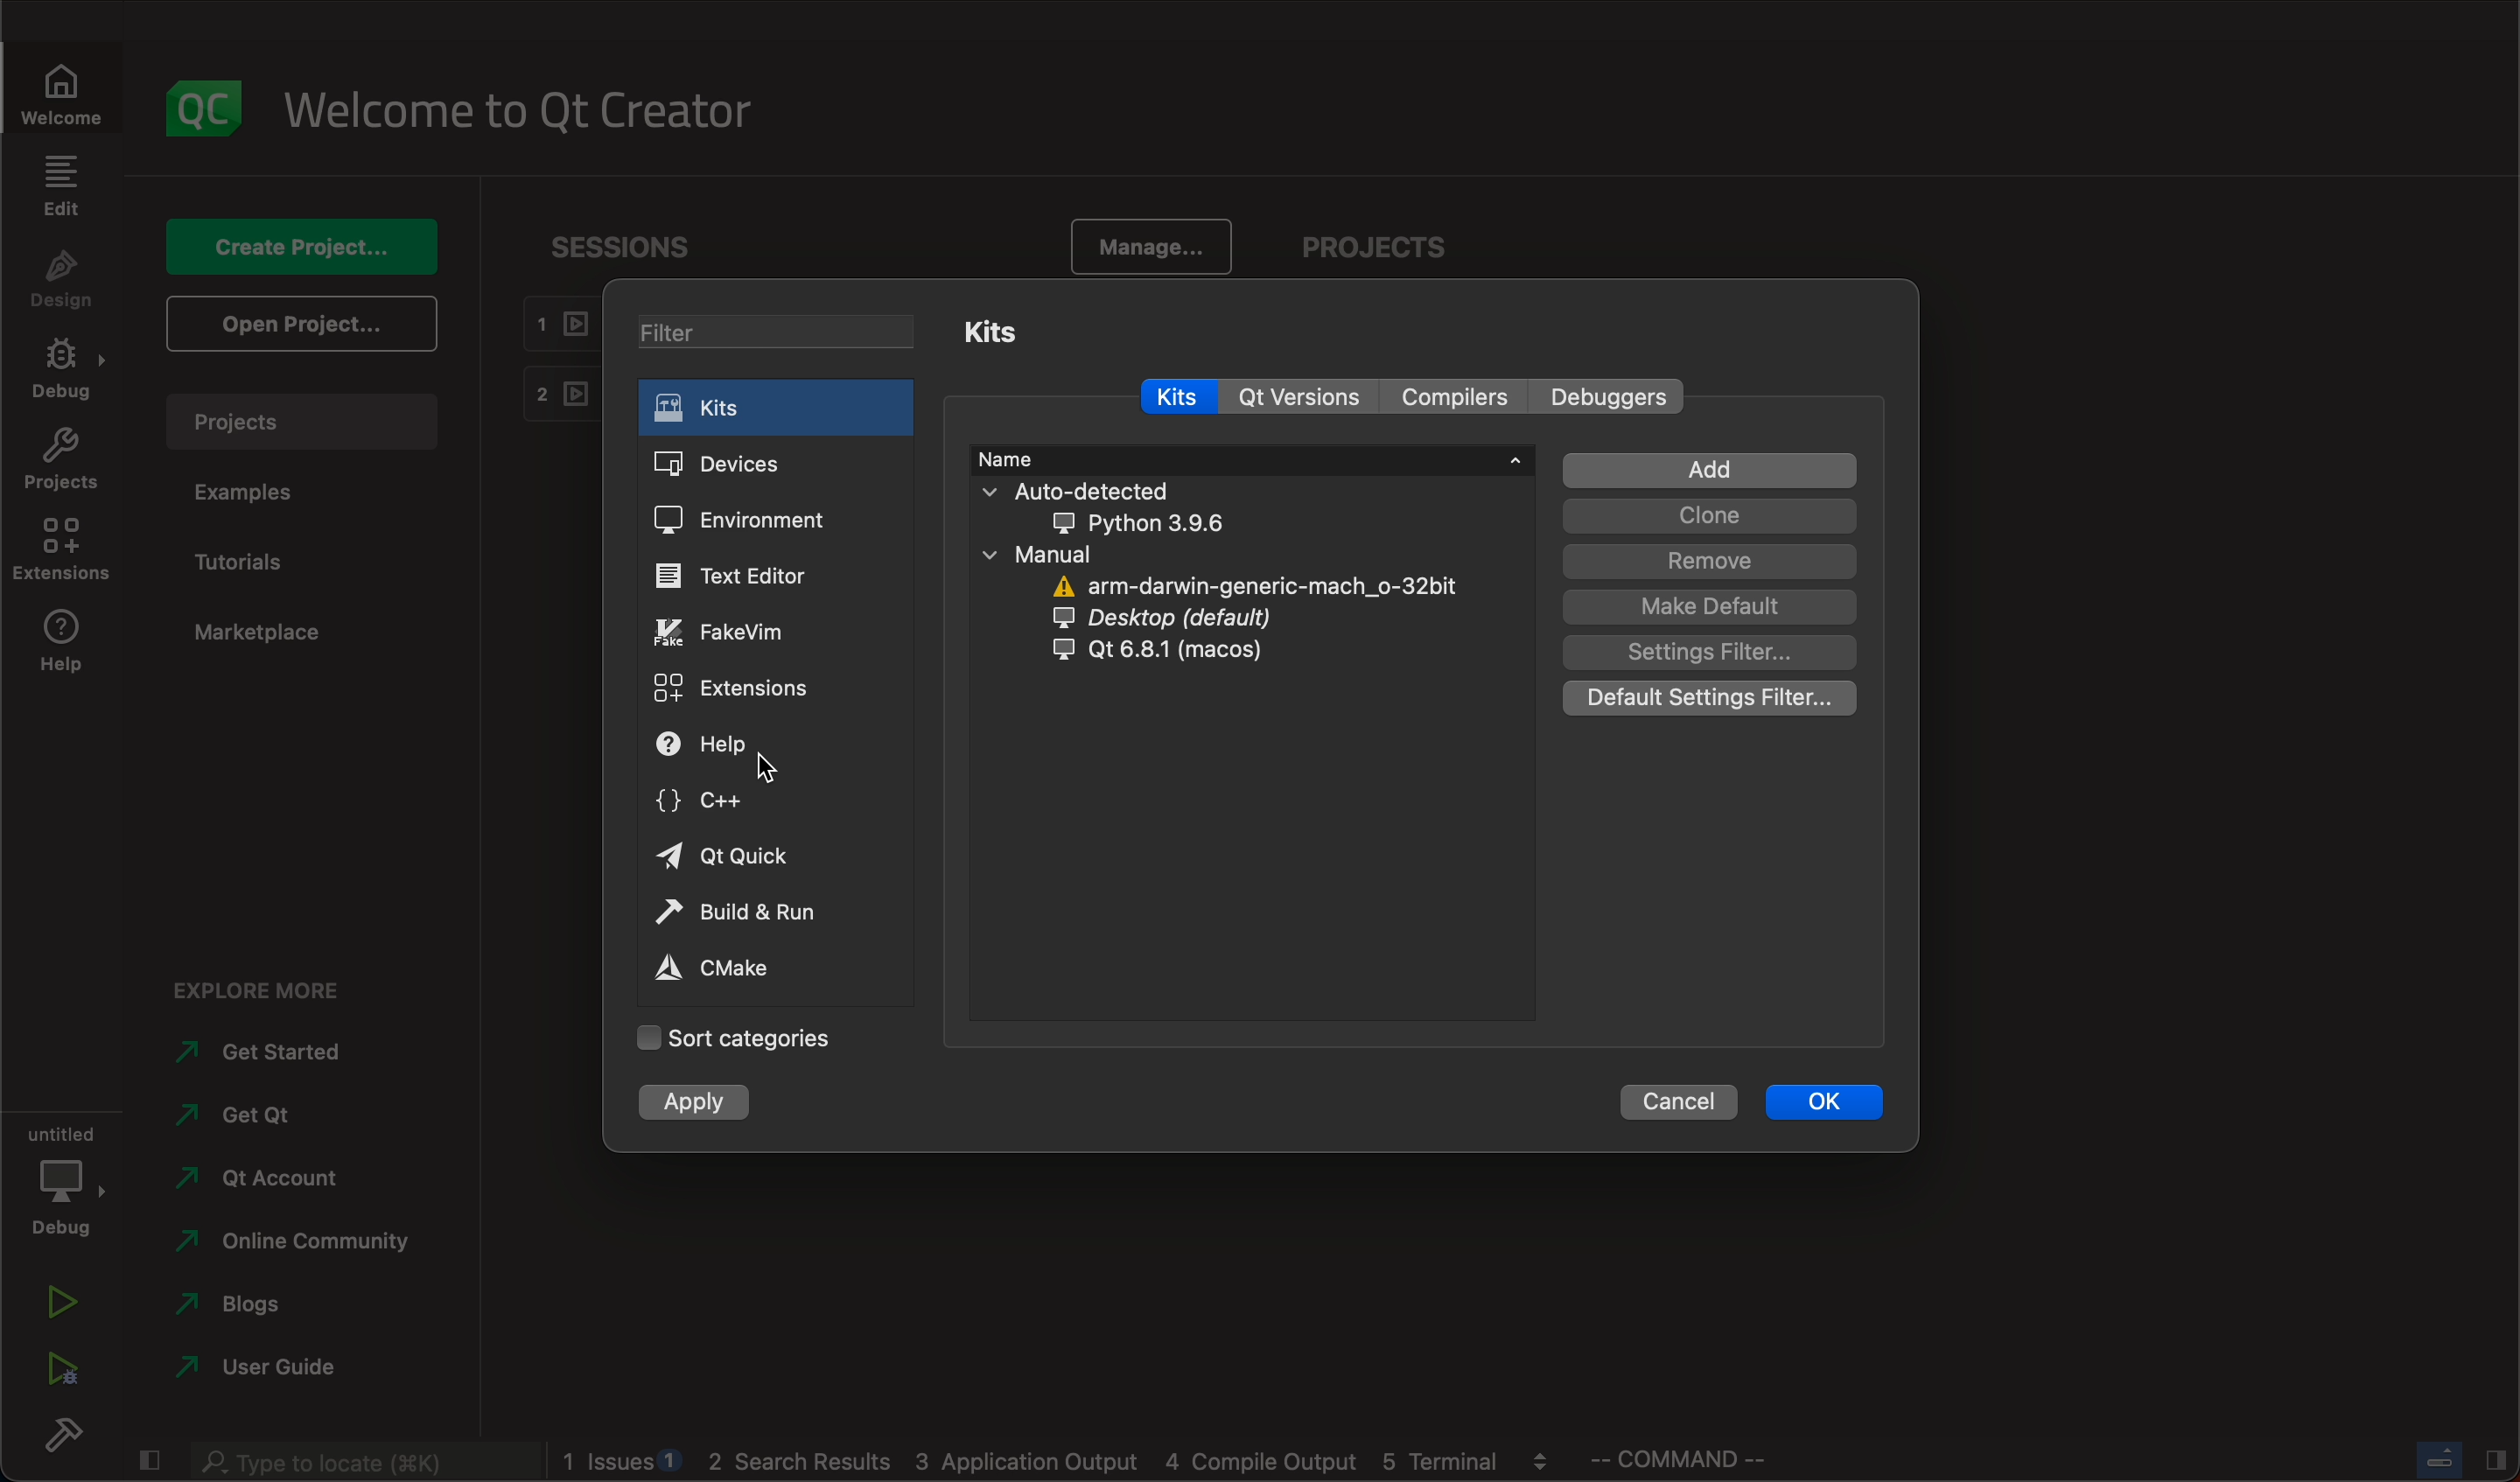 The height and width of the screenshot is (1482, 2520). I want to click on debuggers, so click(1605, 394).